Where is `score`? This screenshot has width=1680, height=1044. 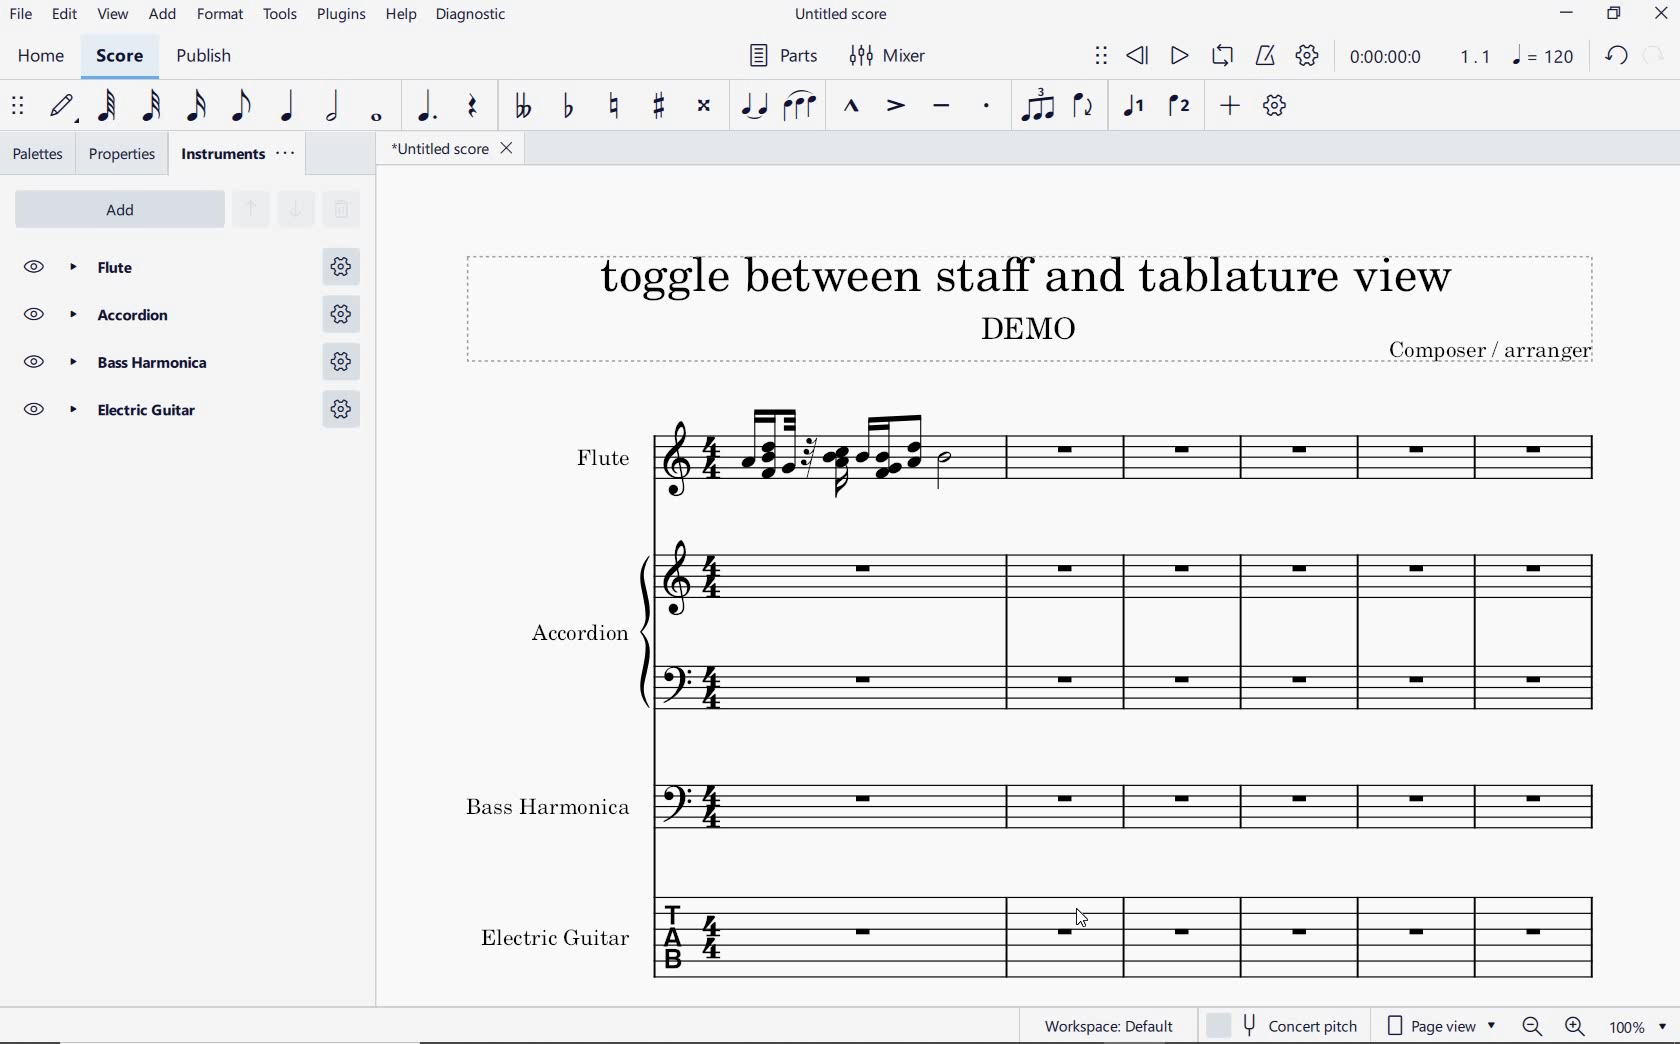
score is located at coordinates (123, 57).